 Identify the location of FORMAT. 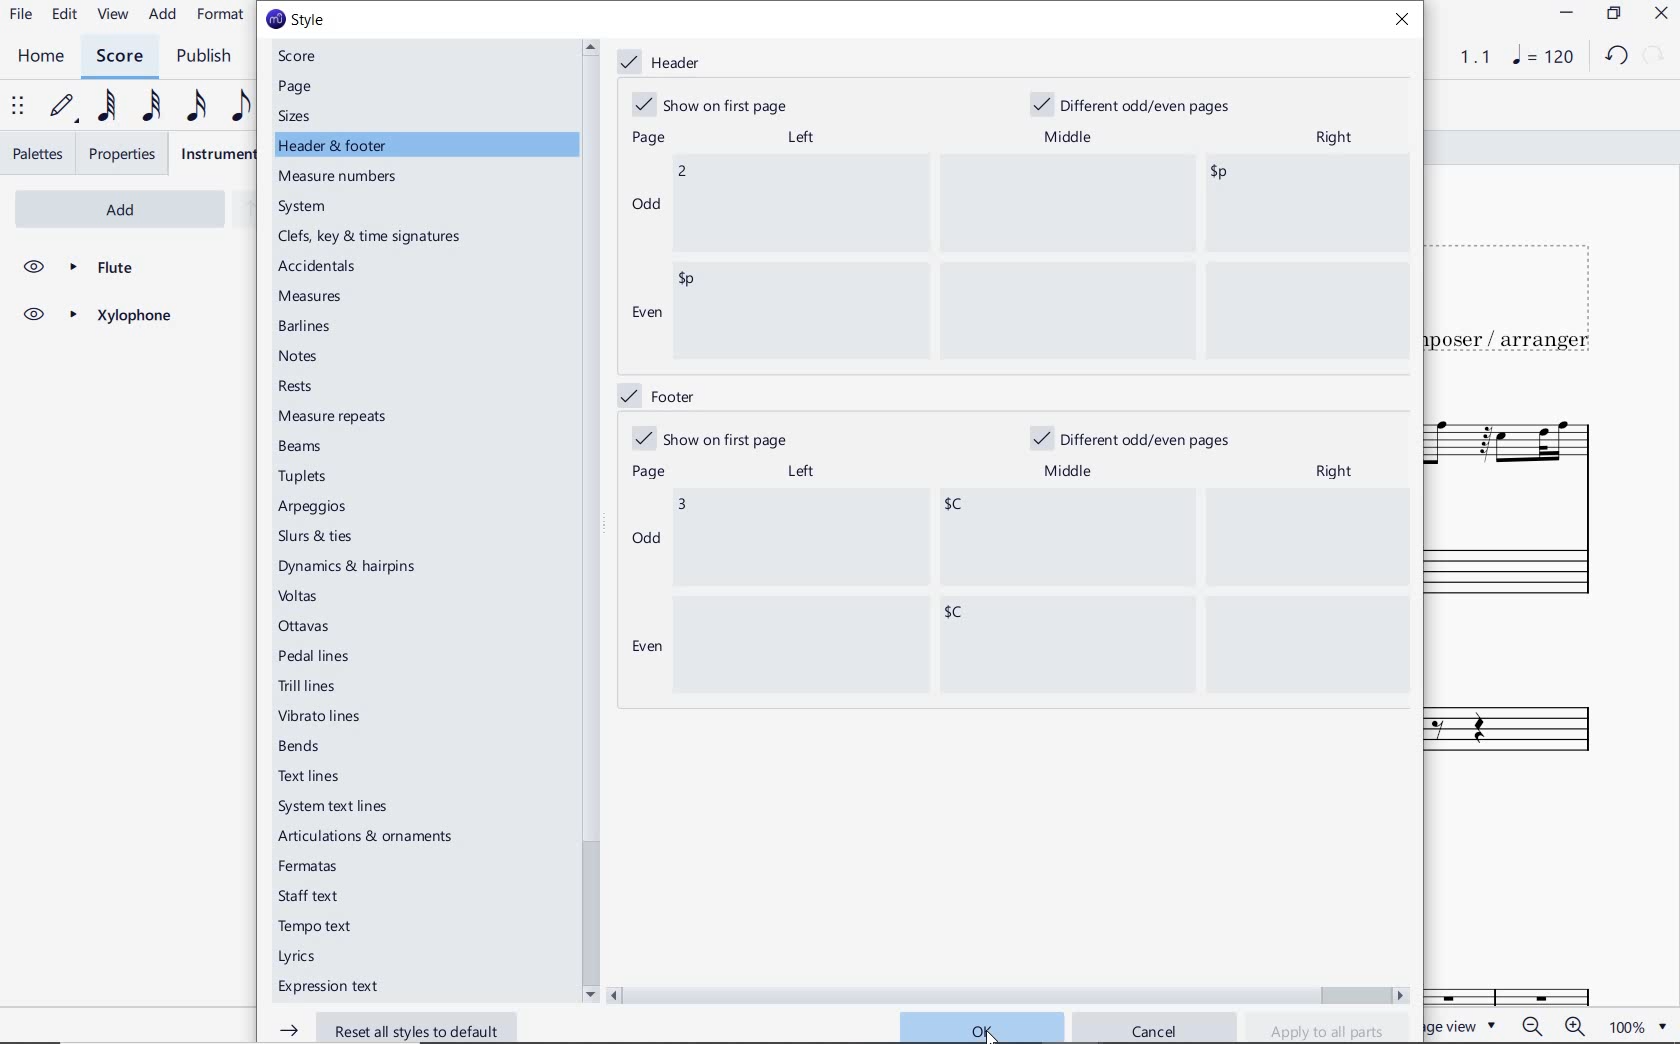
(221, 16).